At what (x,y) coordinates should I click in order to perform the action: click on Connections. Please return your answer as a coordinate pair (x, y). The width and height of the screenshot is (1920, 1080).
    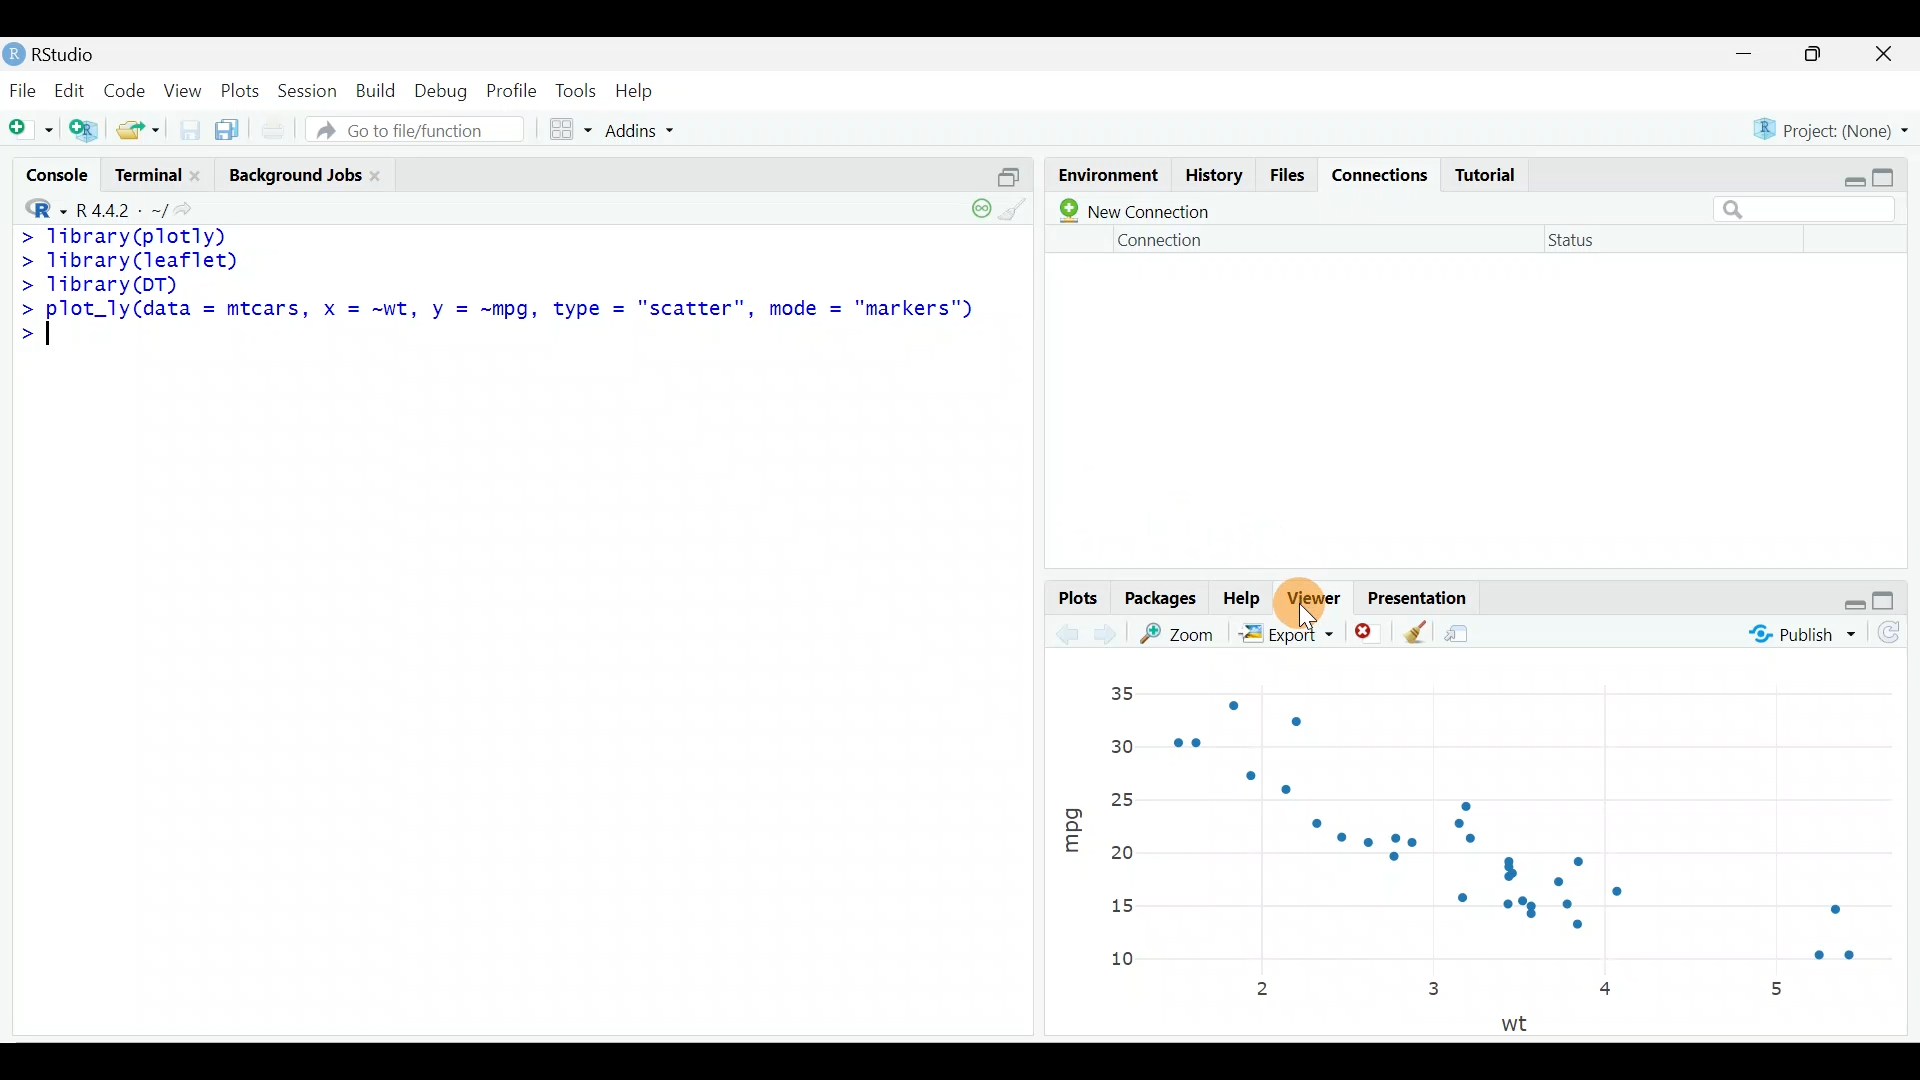
    Looking at the image, I should click on (1374, 170).